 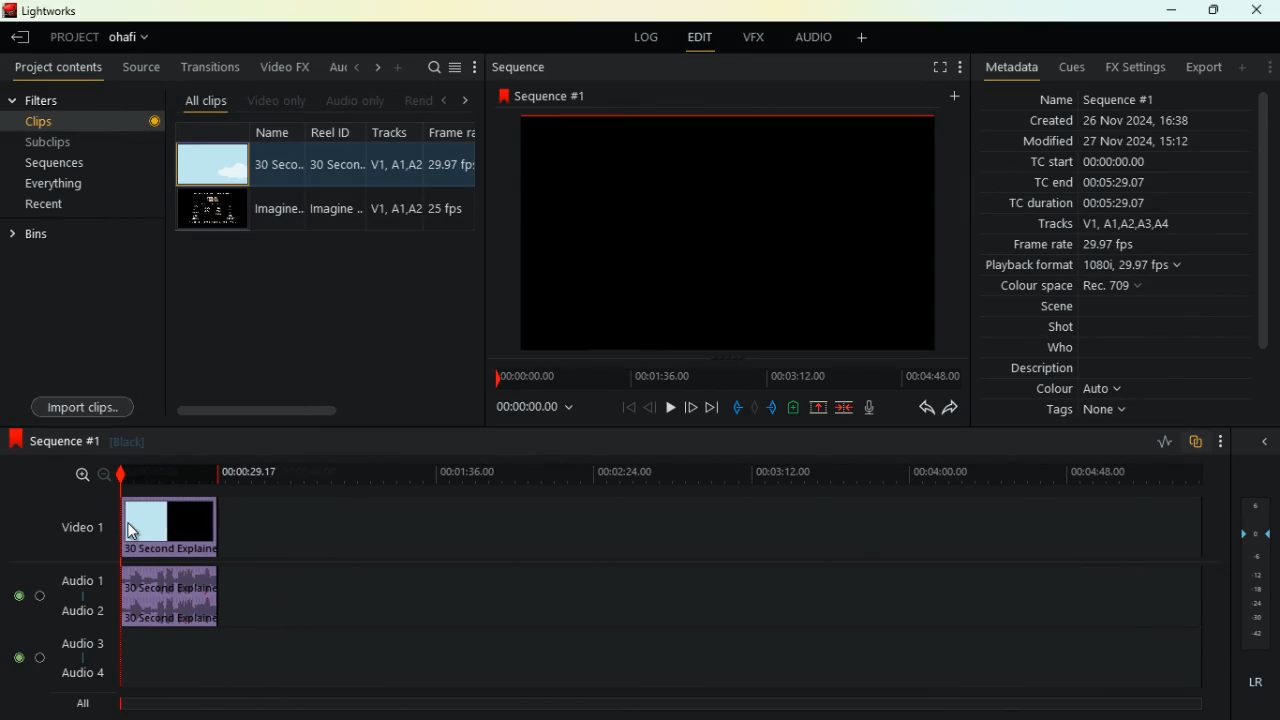 What do you see at coordinates (697, 38) in the screenshot?
I see `edit` at bounding box center [697, 38].